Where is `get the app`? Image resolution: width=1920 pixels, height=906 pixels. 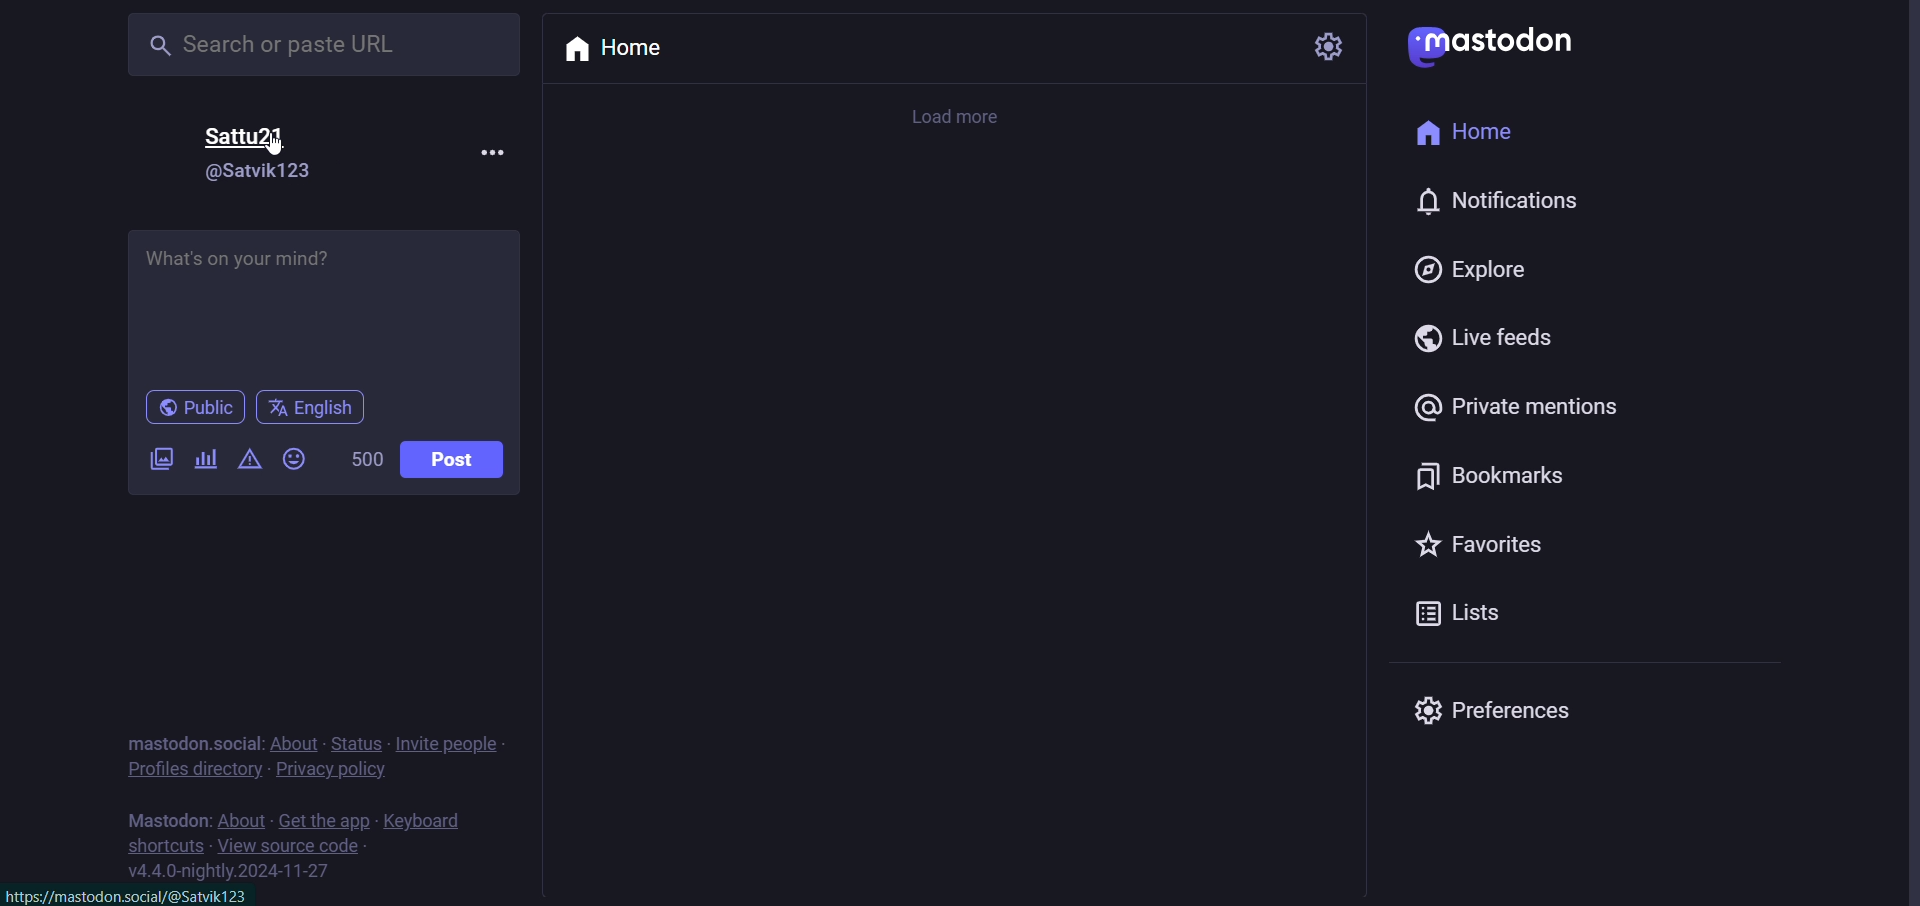 get the app is located at coordinates (323, 821).